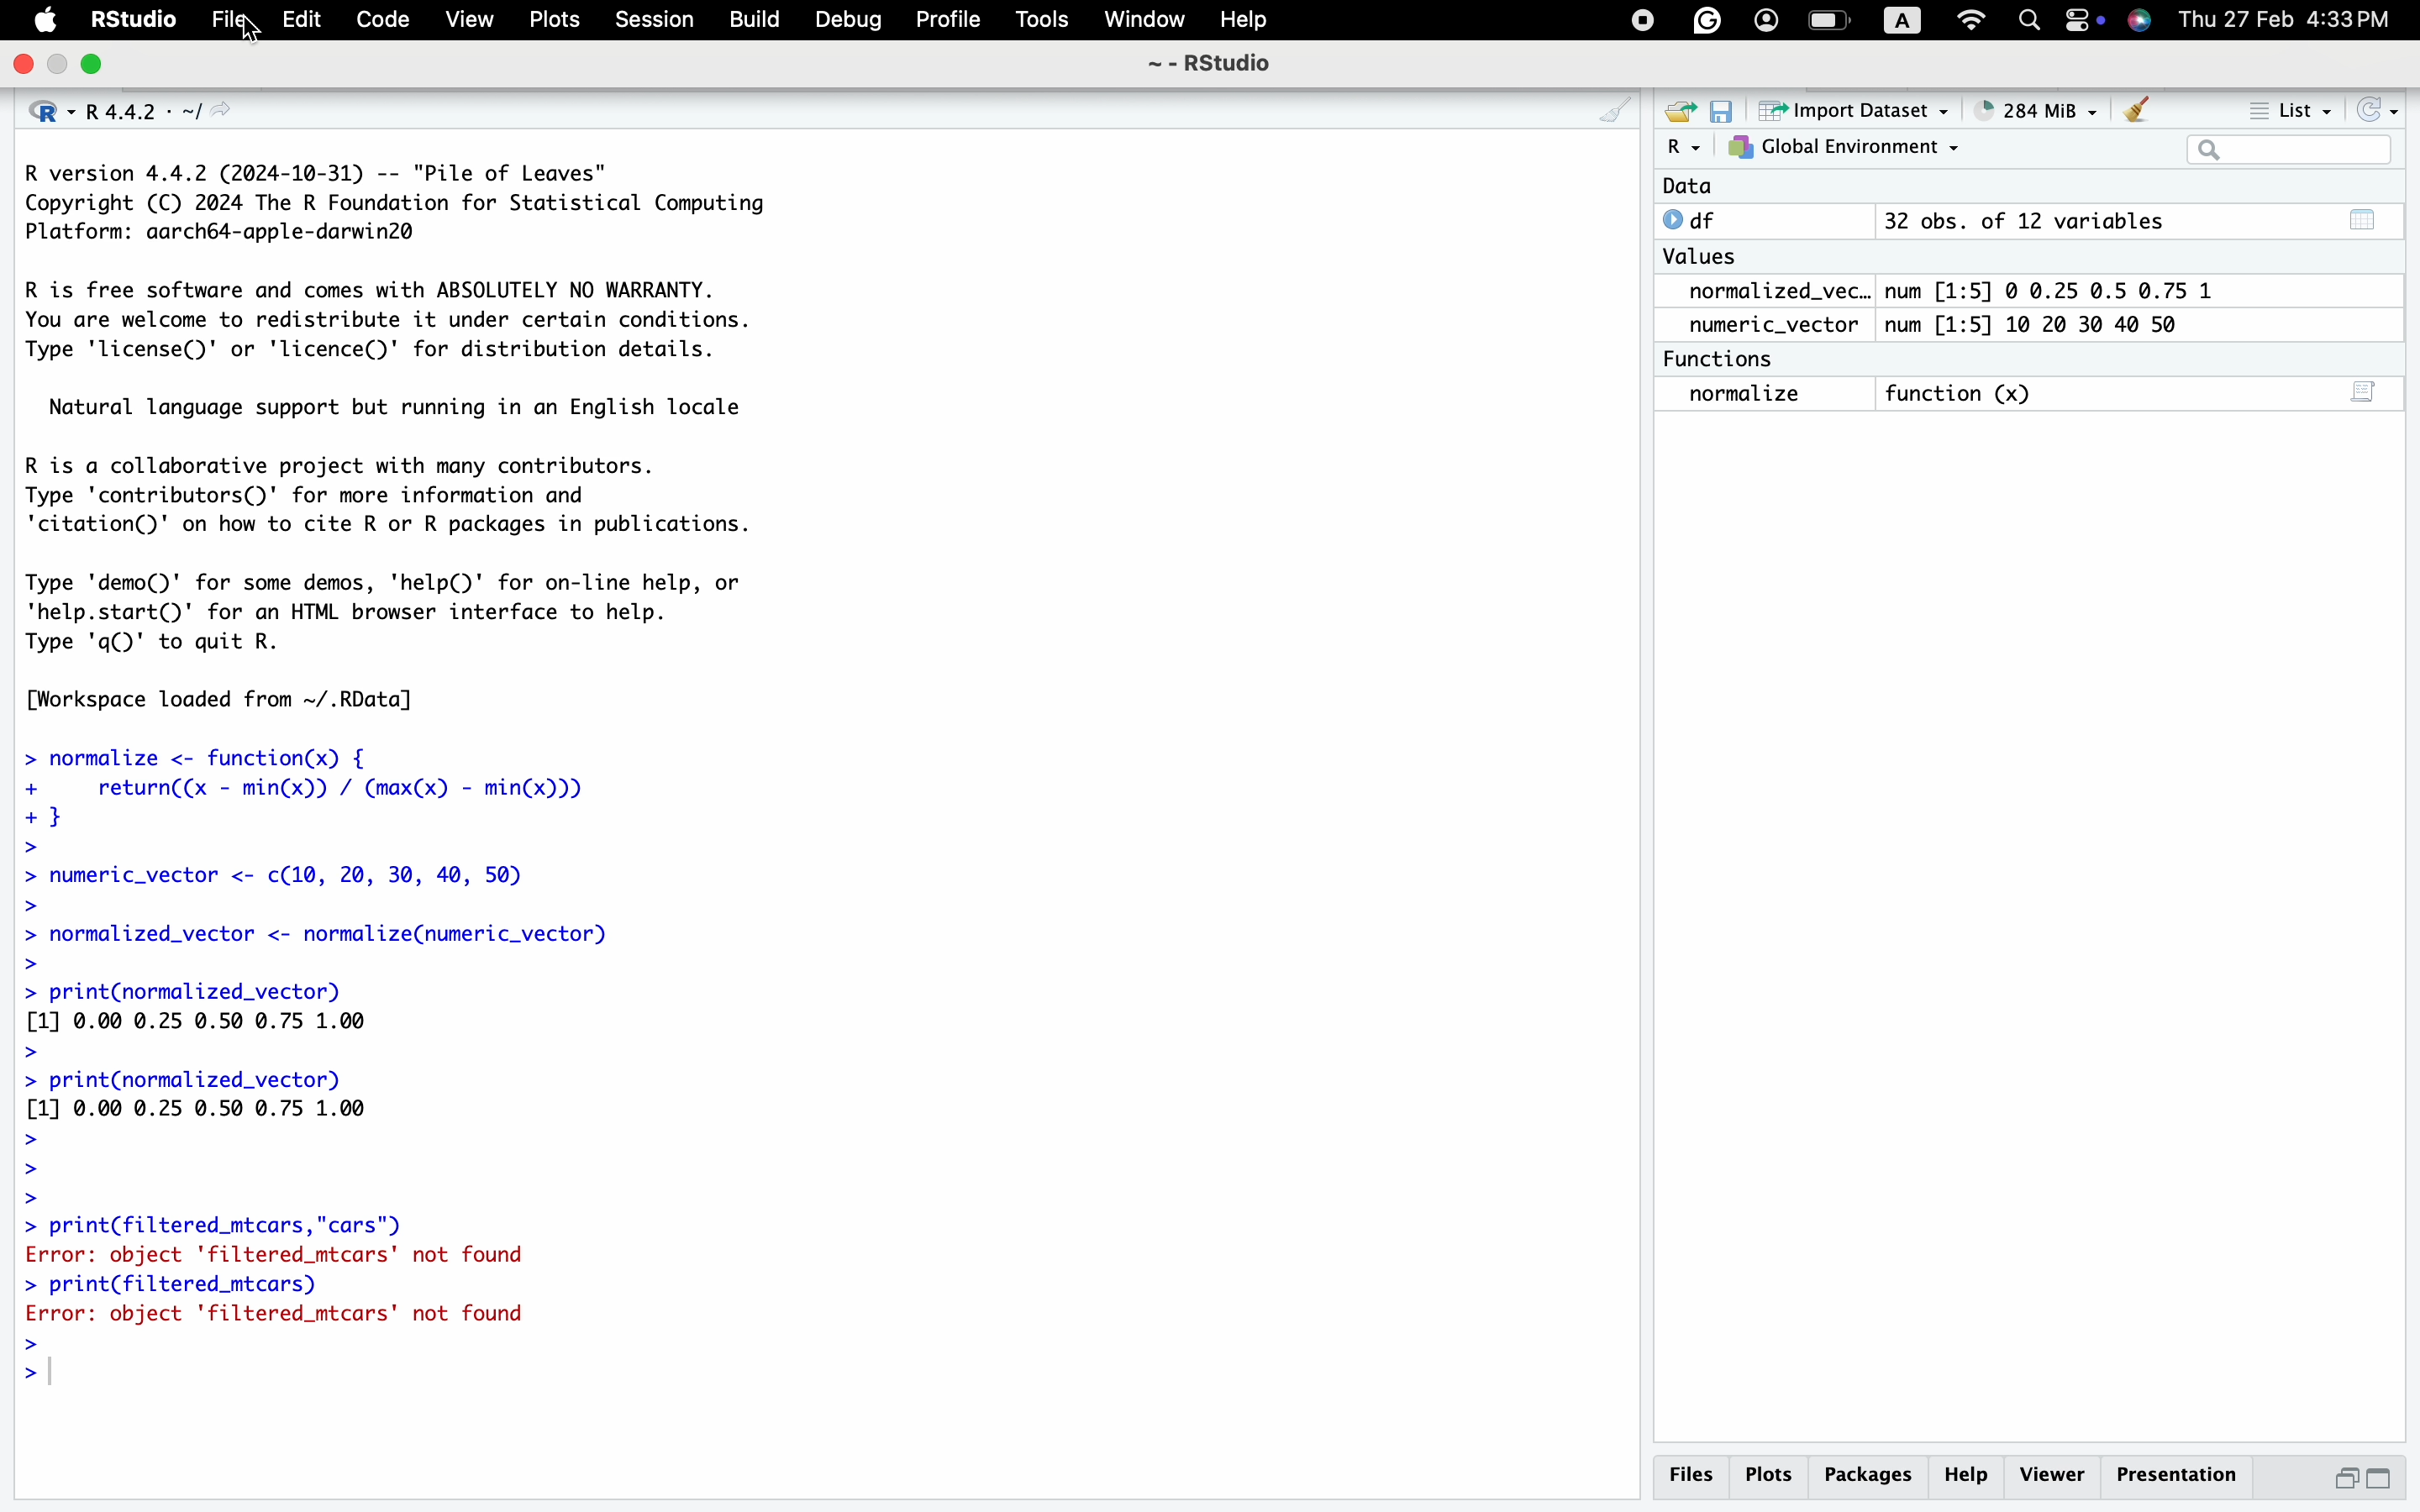 This screenshot has height=1512, width=2420. Describe the element at coordinates (1764, 395) in the screenshot. I see `normalize` at that location.